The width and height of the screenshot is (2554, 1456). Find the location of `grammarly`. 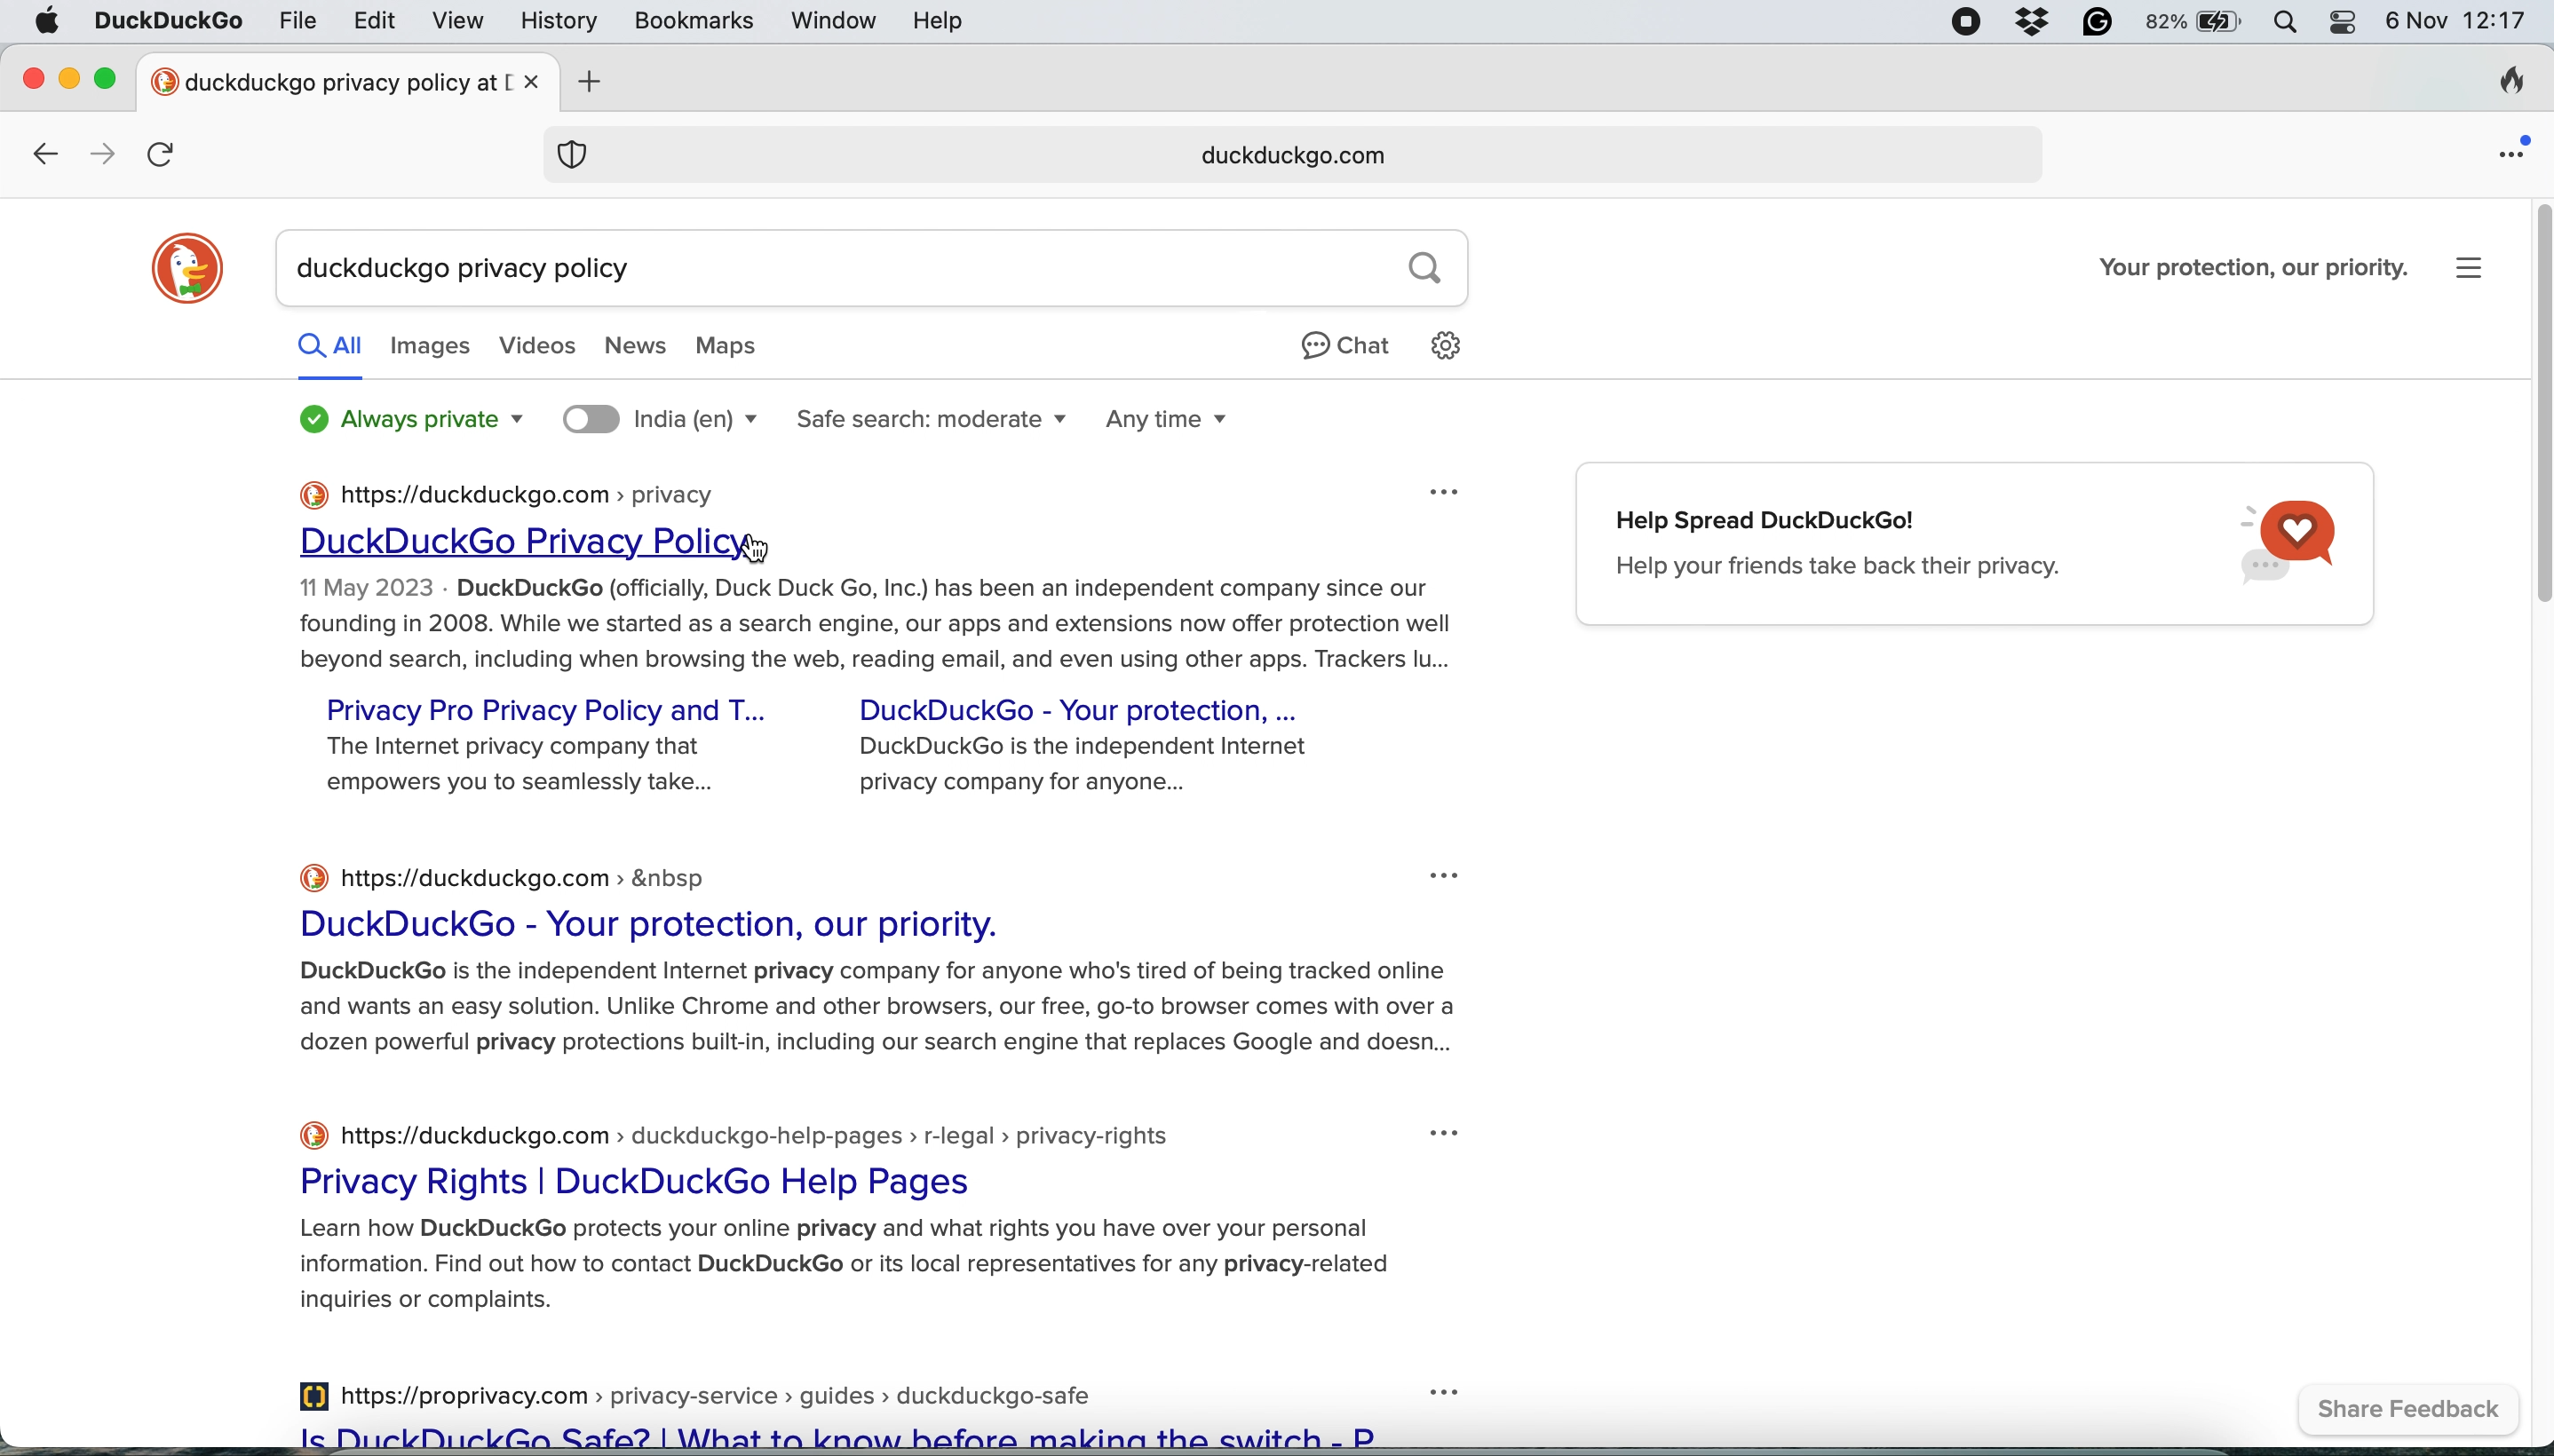

grammarly is located at coordinates (2096, 24).